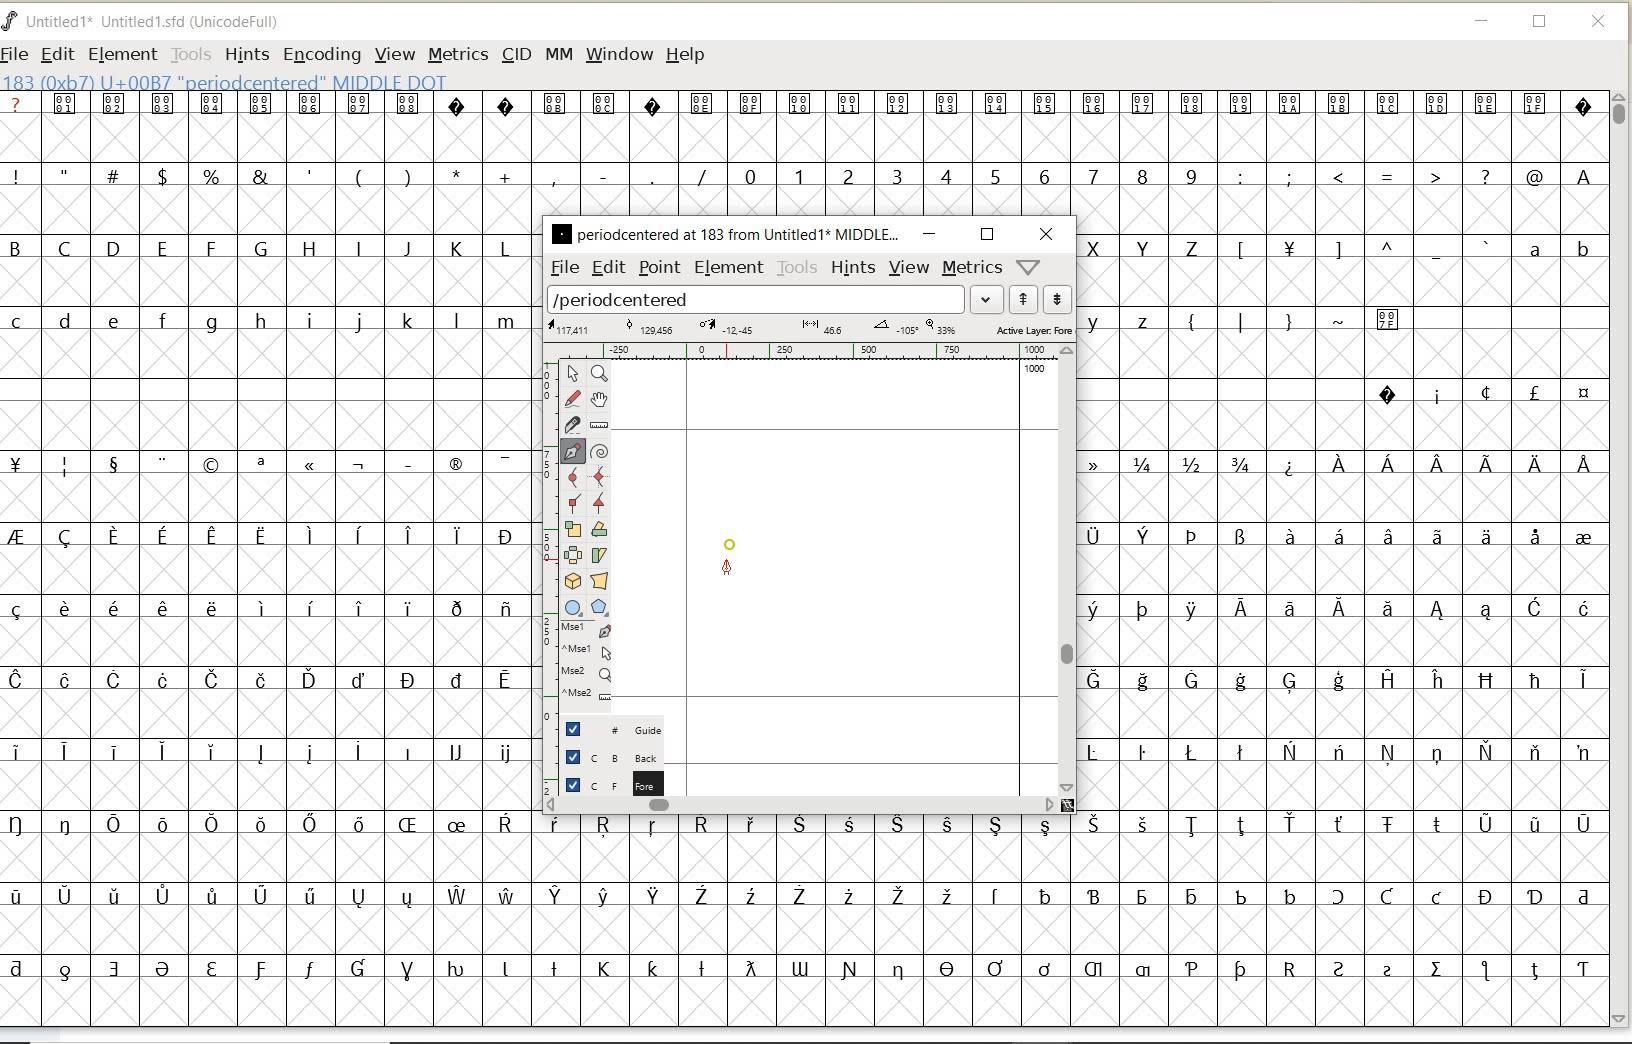  Describe the element at coordinates (245, 54) in the screenshot. I see `HINTS` at that location.